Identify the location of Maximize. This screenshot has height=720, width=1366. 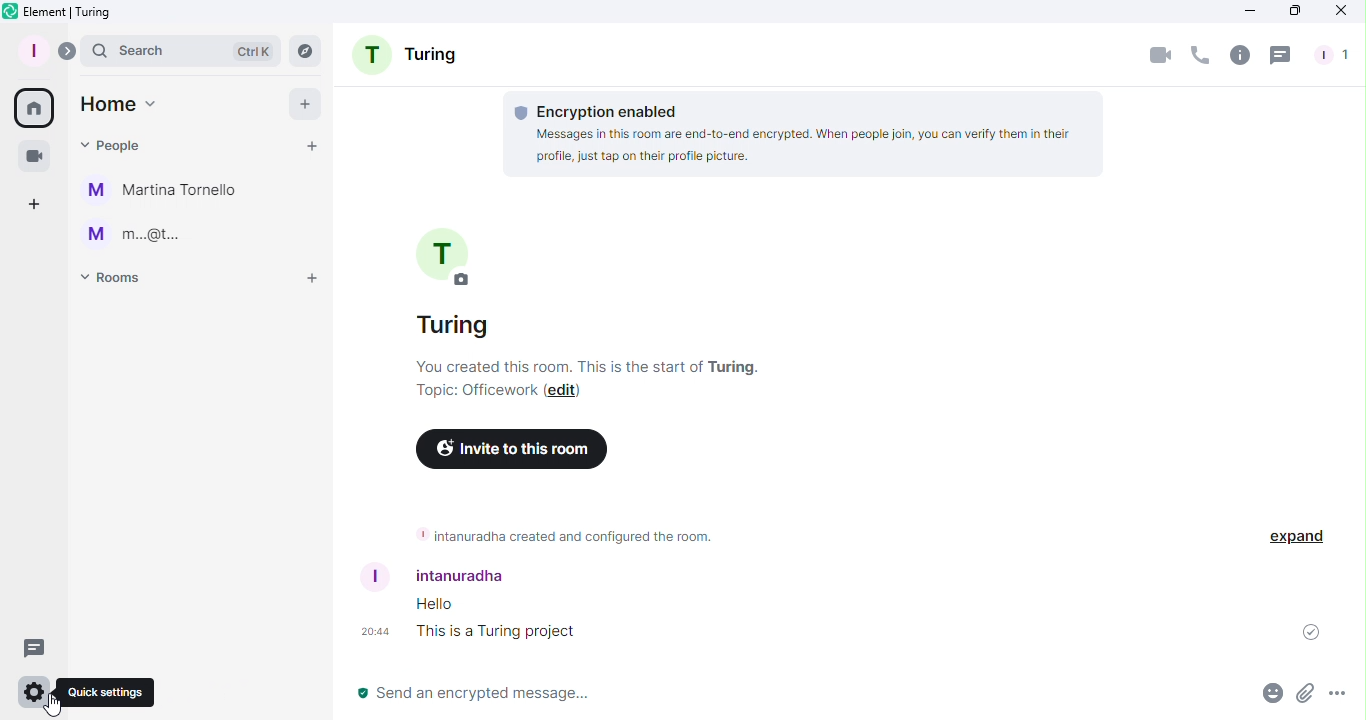
(1288, 12).